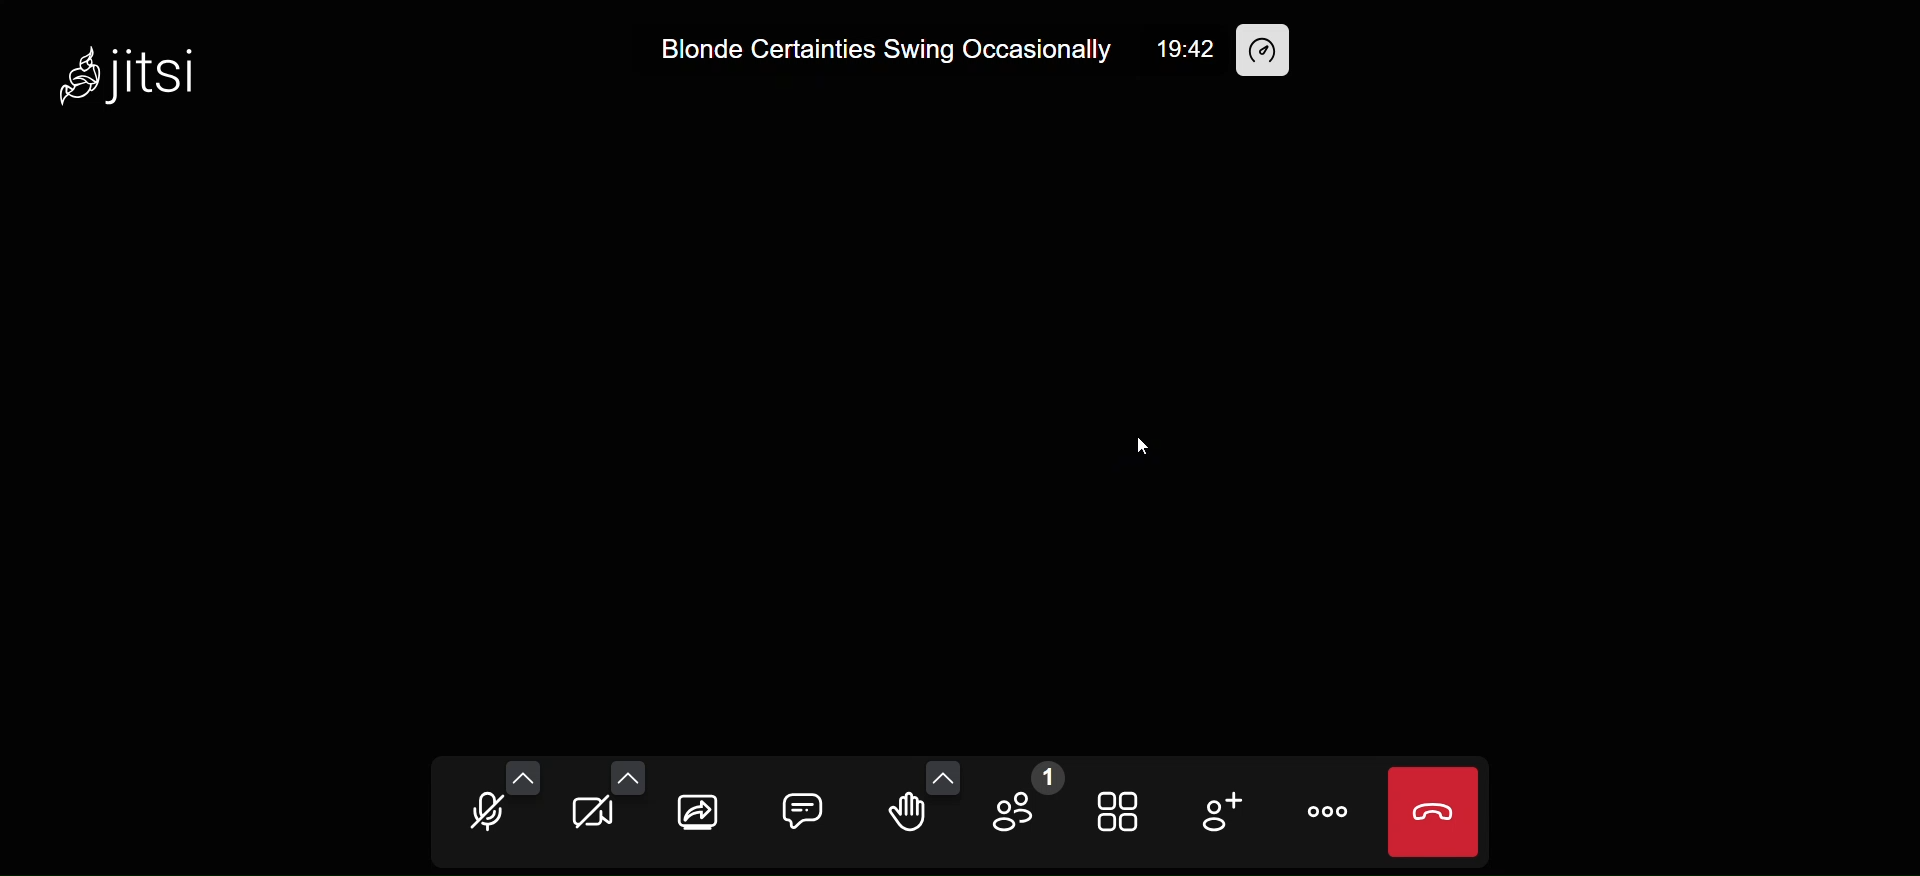  I want to click on cursor, so click(1144, 451).